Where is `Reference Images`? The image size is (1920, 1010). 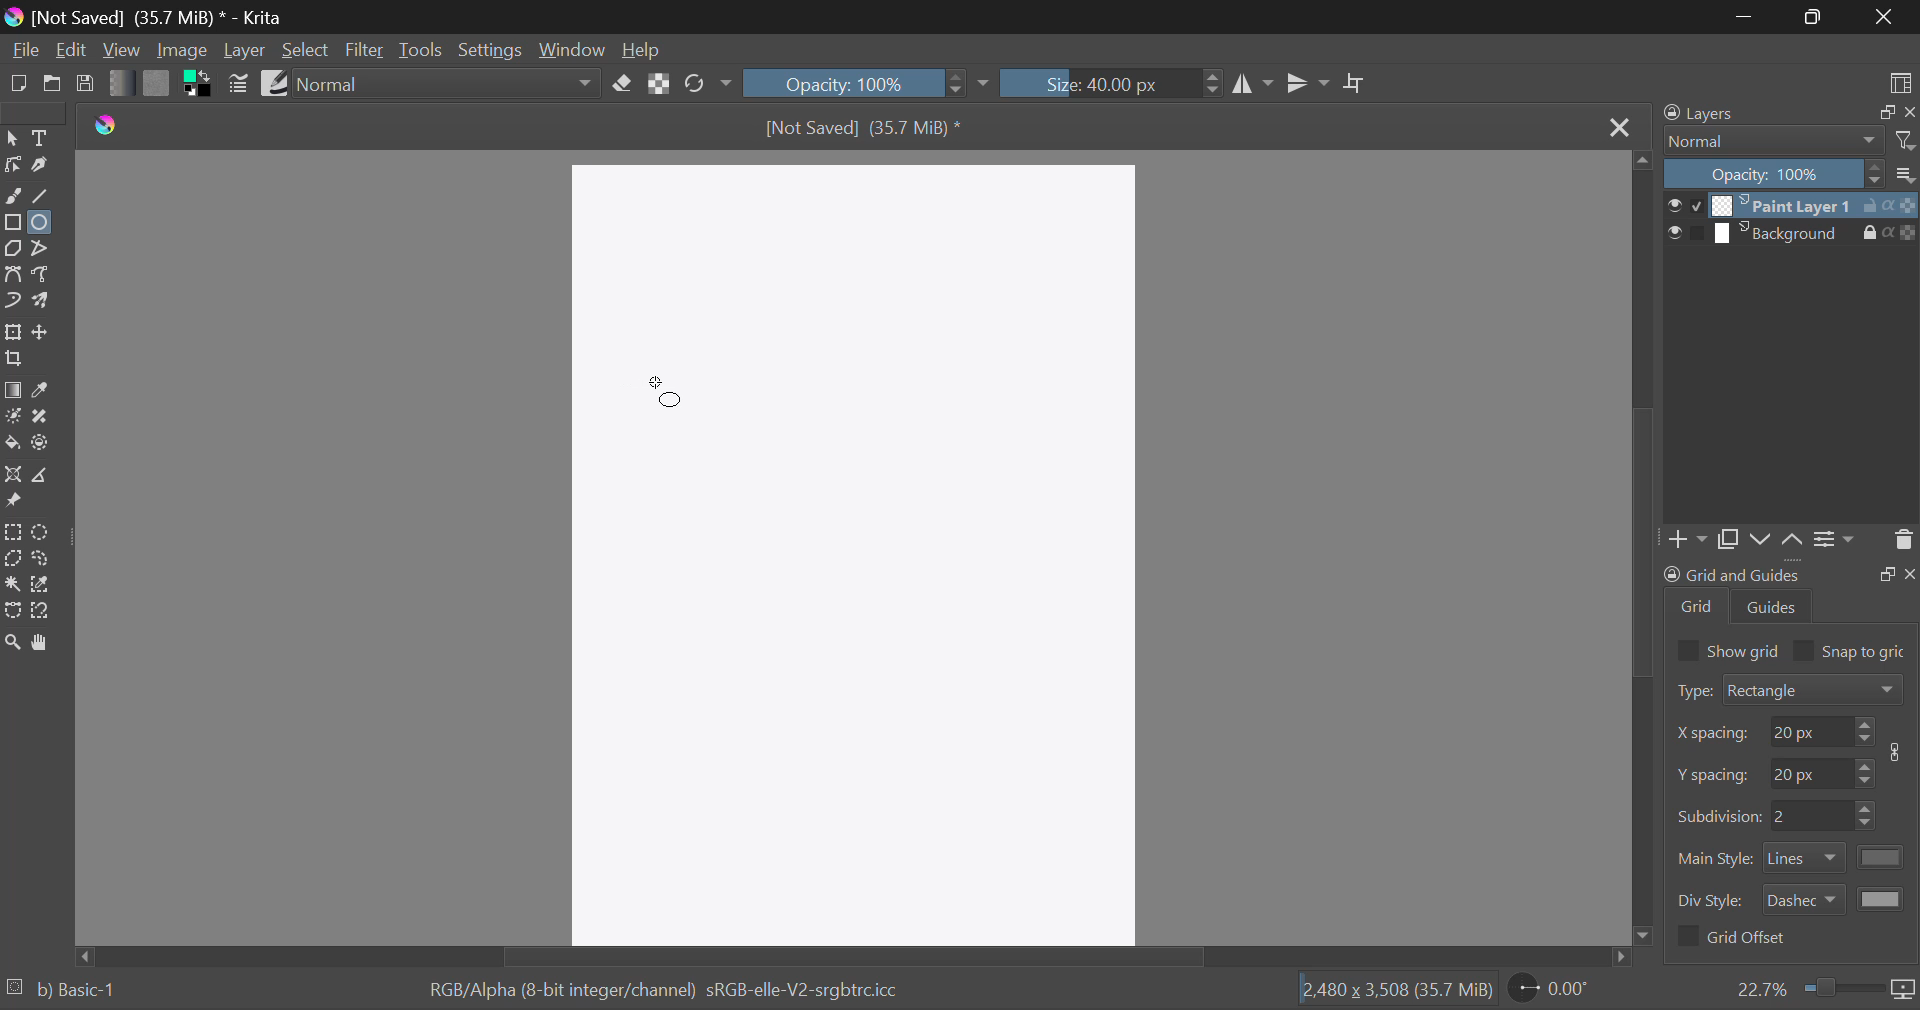 Reference Images is located at coordinates (12, 500).